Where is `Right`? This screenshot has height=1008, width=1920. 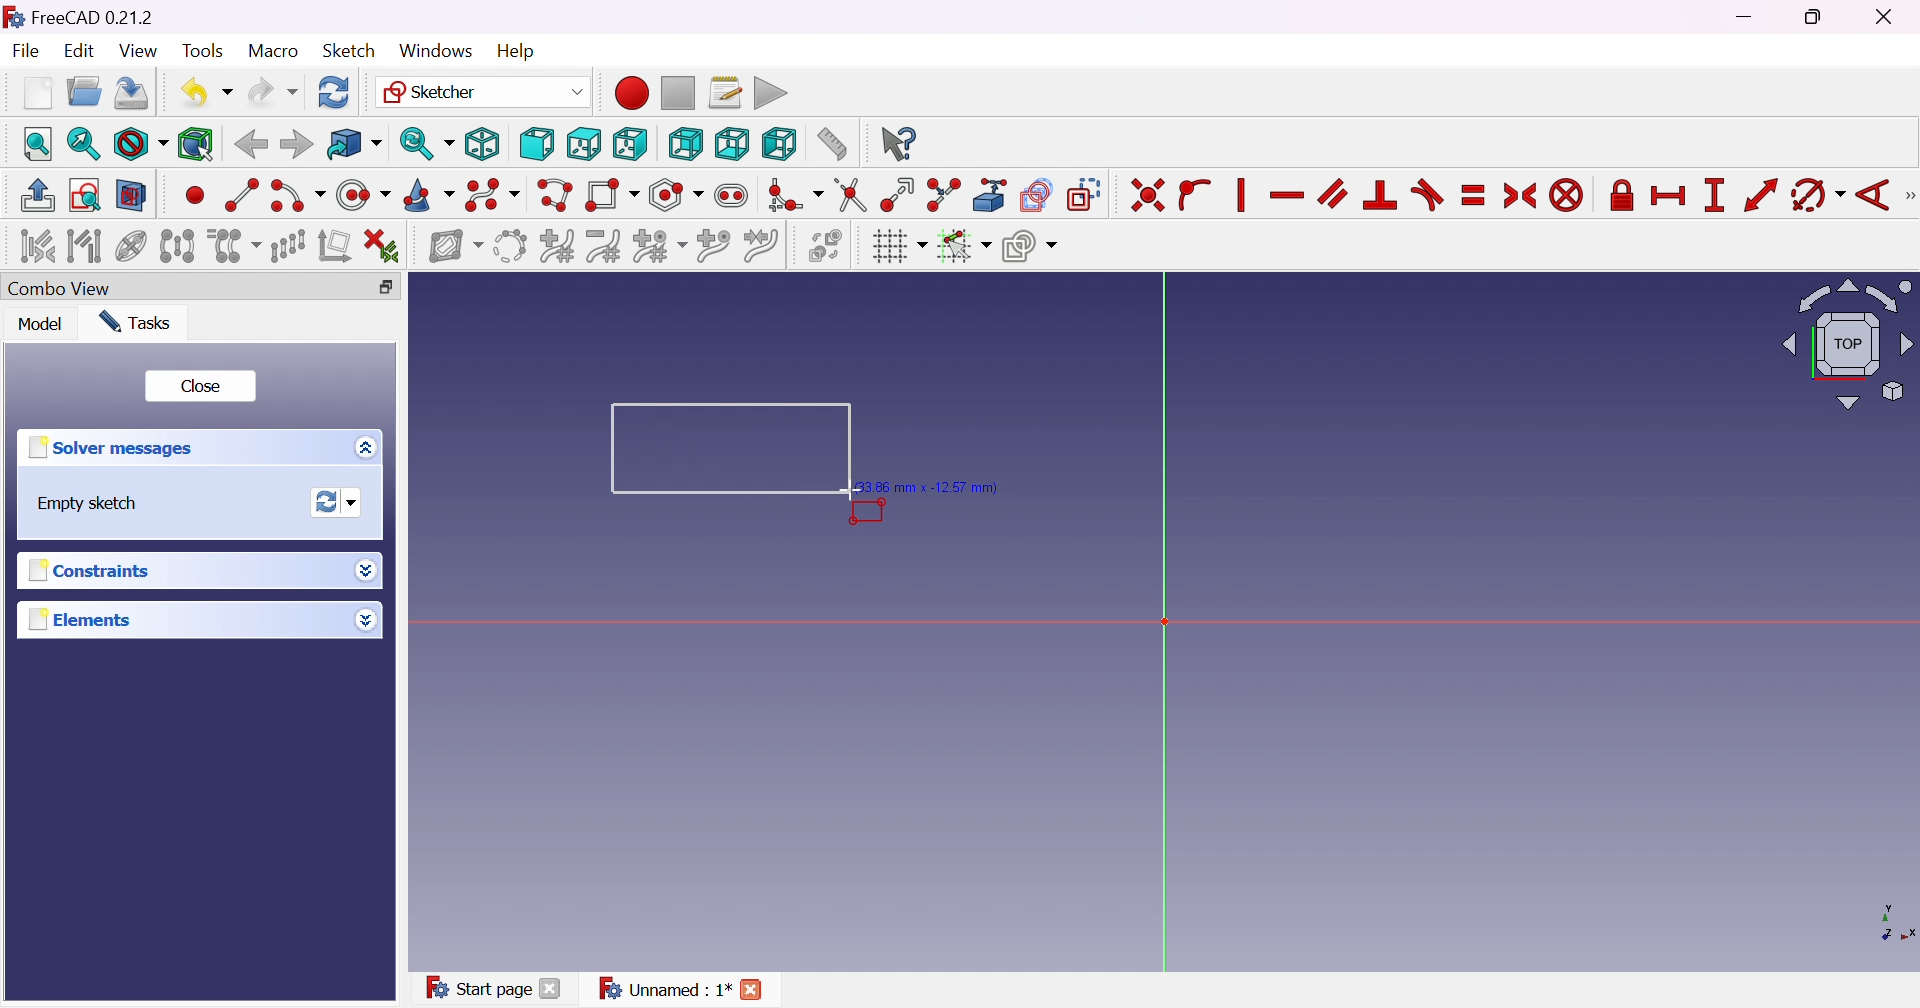
Right is located at coordinates (629, 143).